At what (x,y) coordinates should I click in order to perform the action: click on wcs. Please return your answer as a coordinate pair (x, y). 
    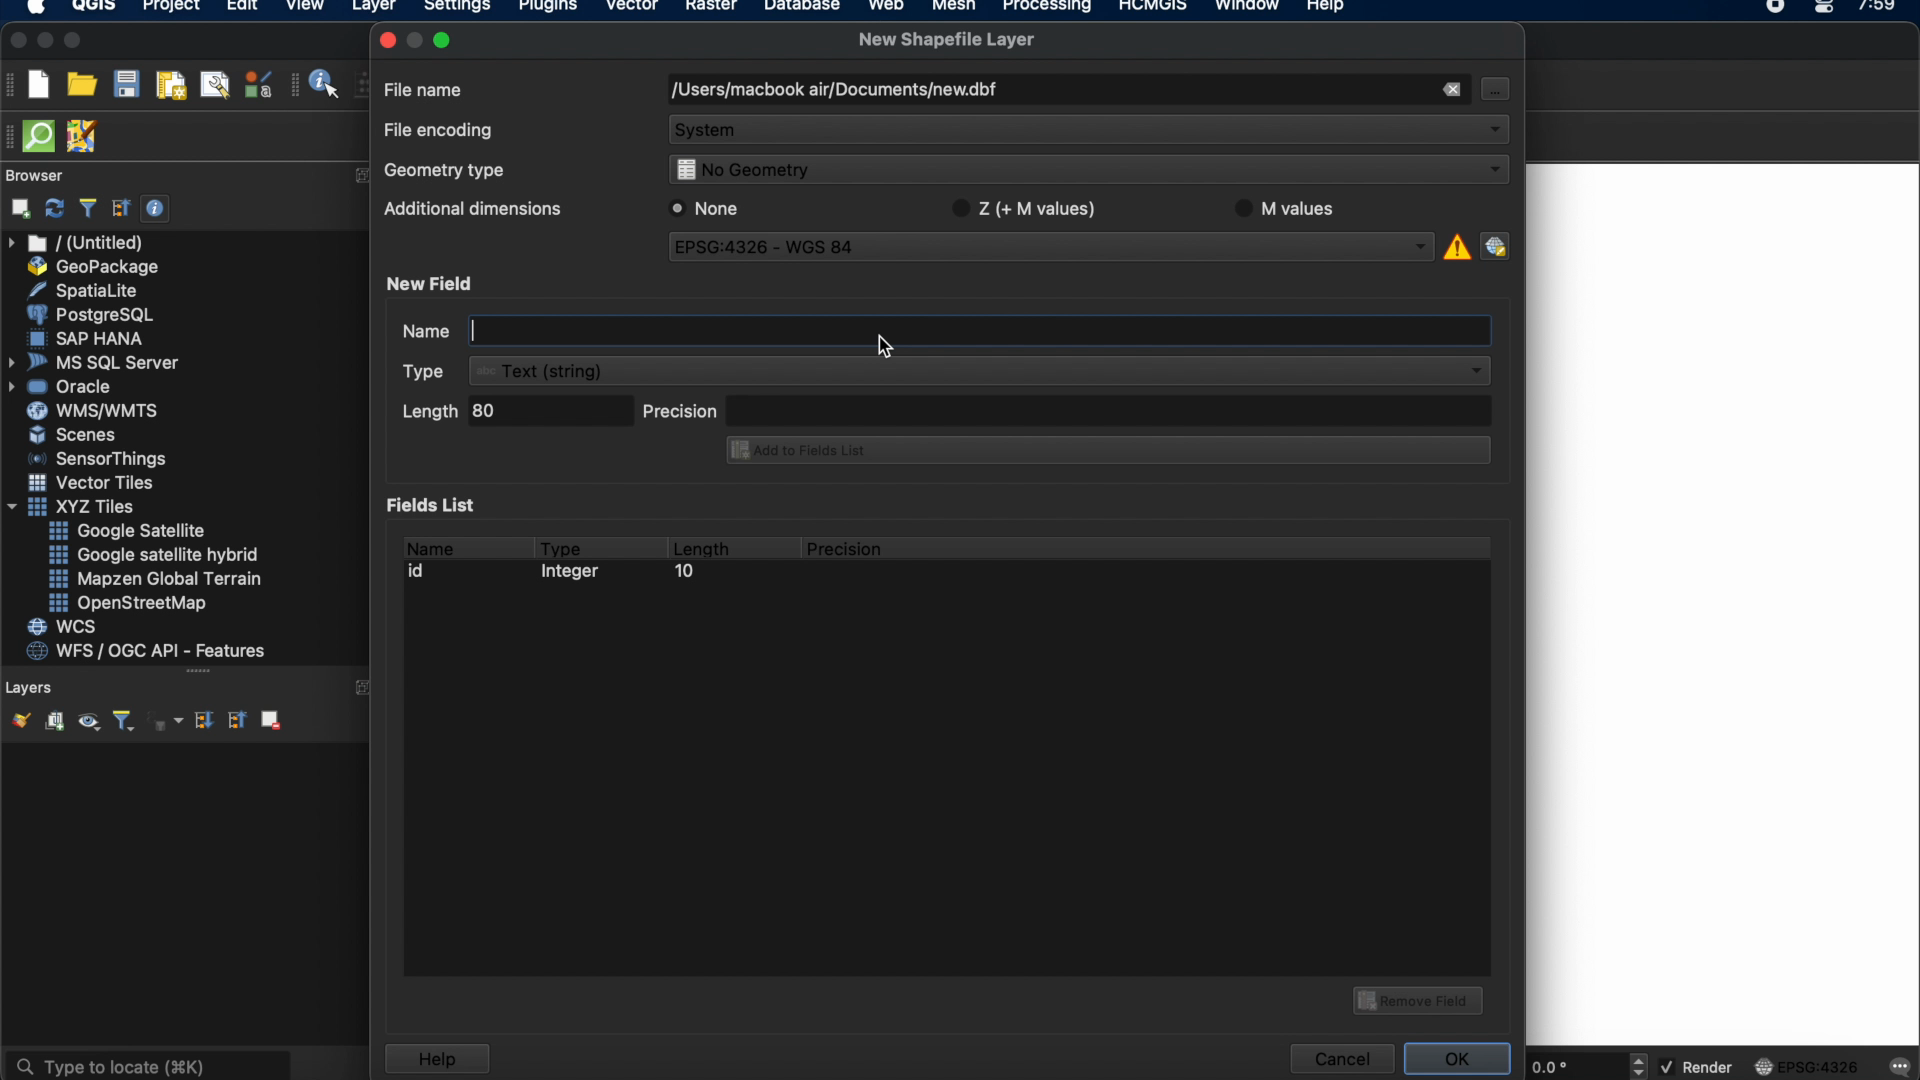
    Looking at the image, I should click on (65, 628).